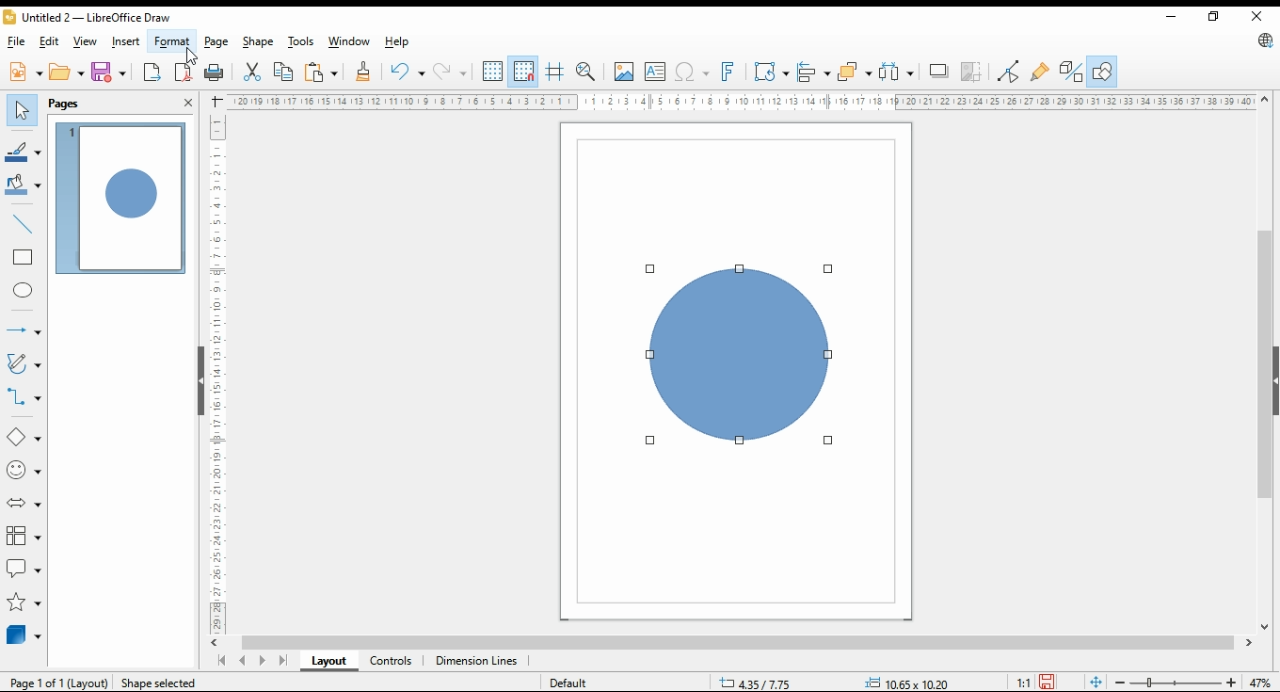 Image resolution: width=1280 pixels, height=692 pixels. I want to click on libreoffice update, so click(1264, 41).